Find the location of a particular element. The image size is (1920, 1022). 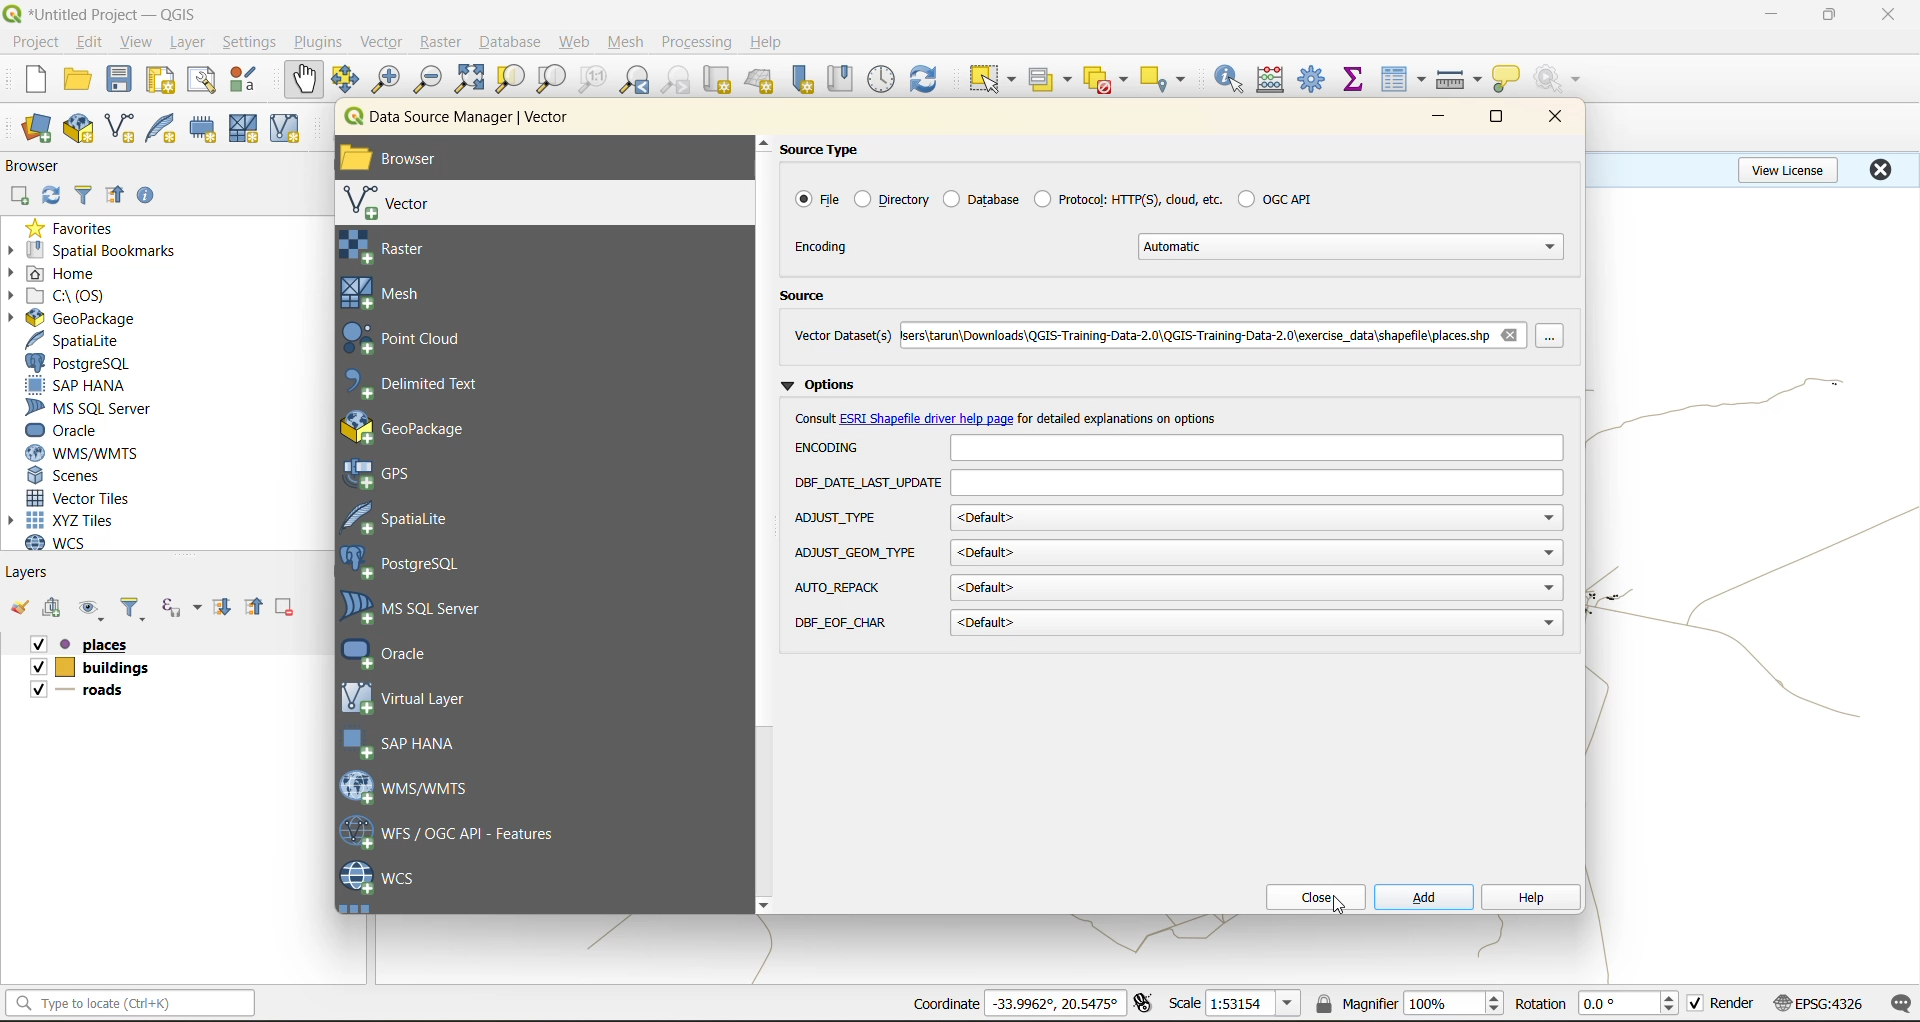

select is located at coordinates (989, 80).